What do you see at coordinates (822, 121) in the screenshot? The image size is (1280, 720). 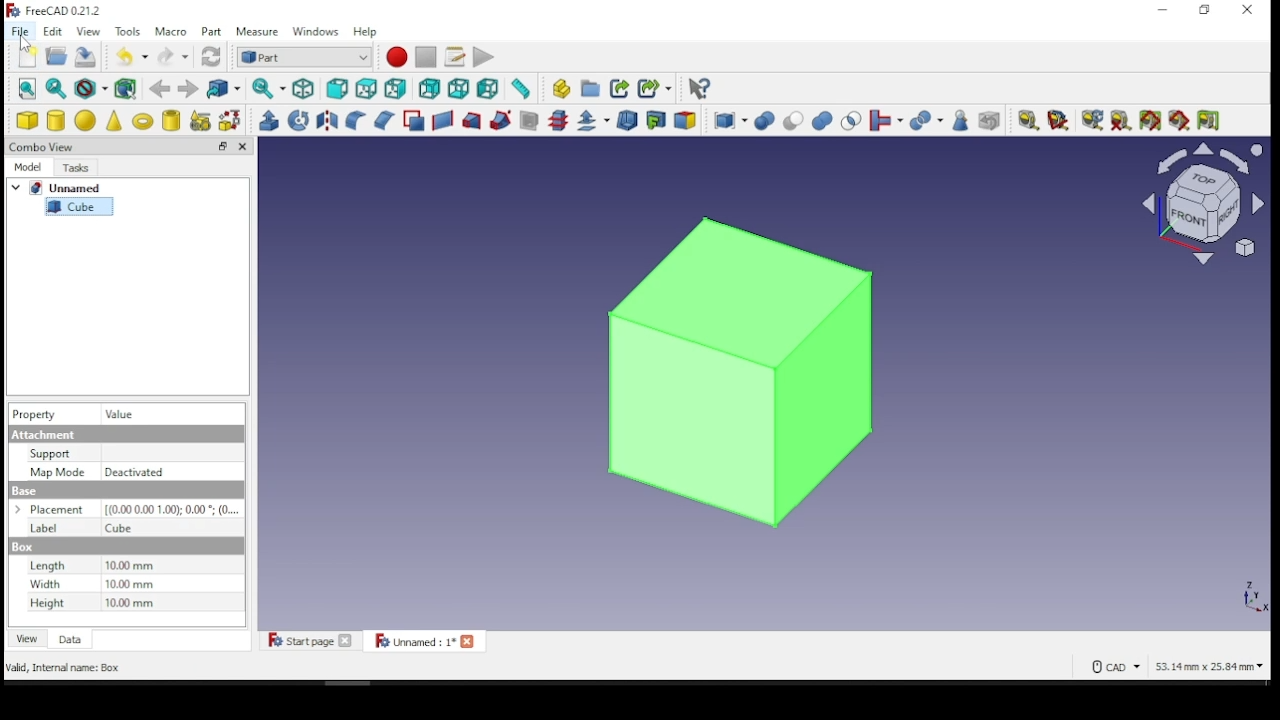 I see `union` at bounding box center [822, 121].